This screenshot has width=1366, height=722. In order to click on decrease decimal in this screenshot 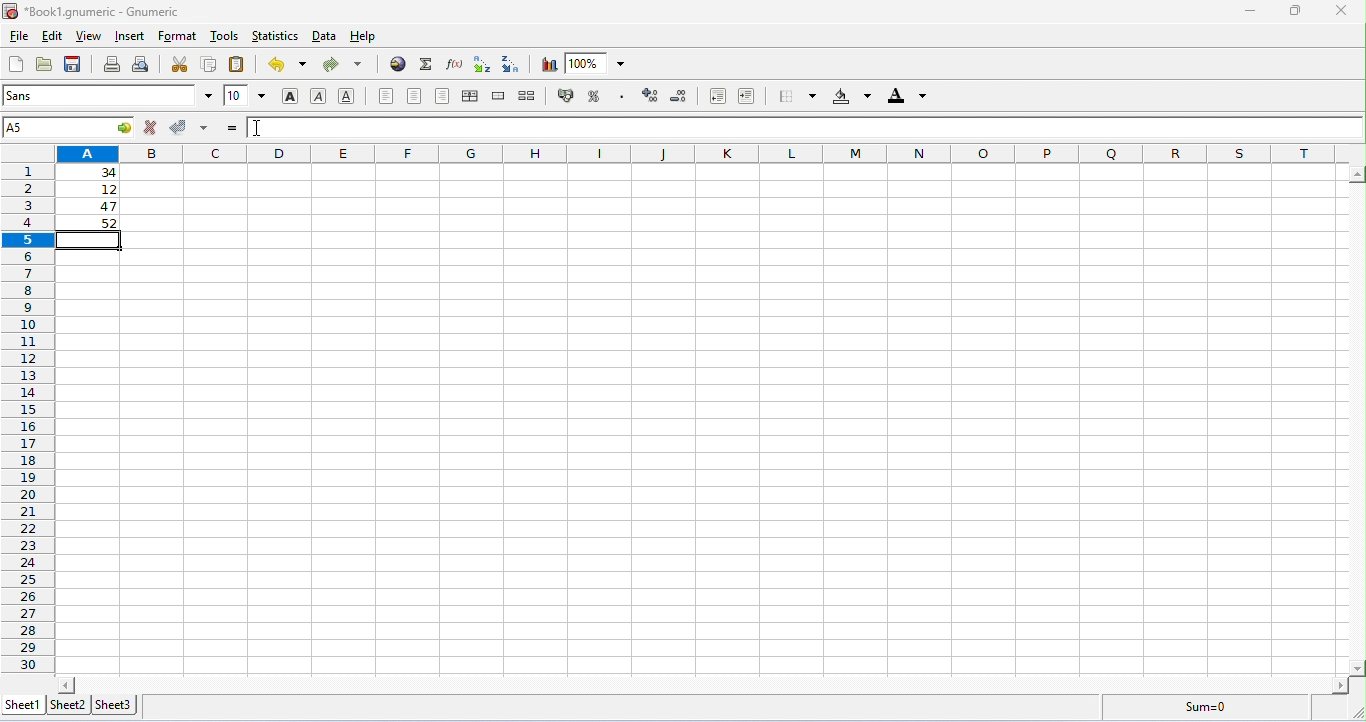, I will do `click(650, 95)`.